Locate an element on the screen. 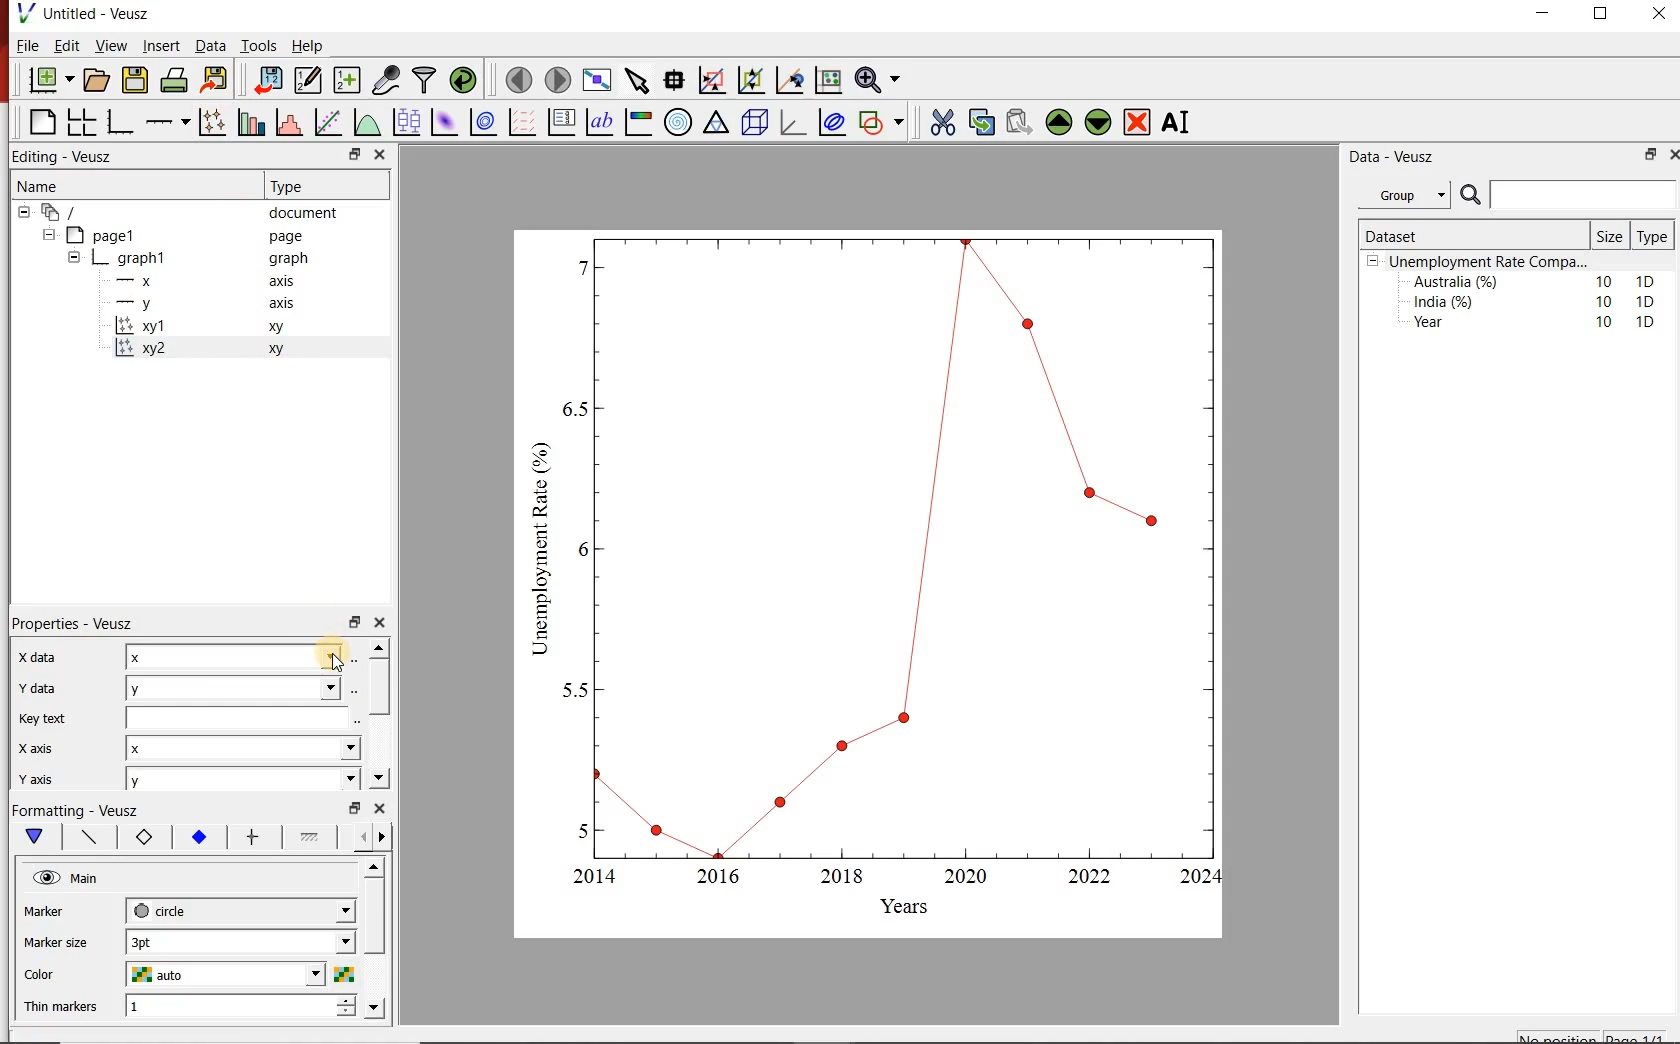 Image resolution: width=1680 pixels, height=1044 pixels. move right is located at coordinates (381, 837).